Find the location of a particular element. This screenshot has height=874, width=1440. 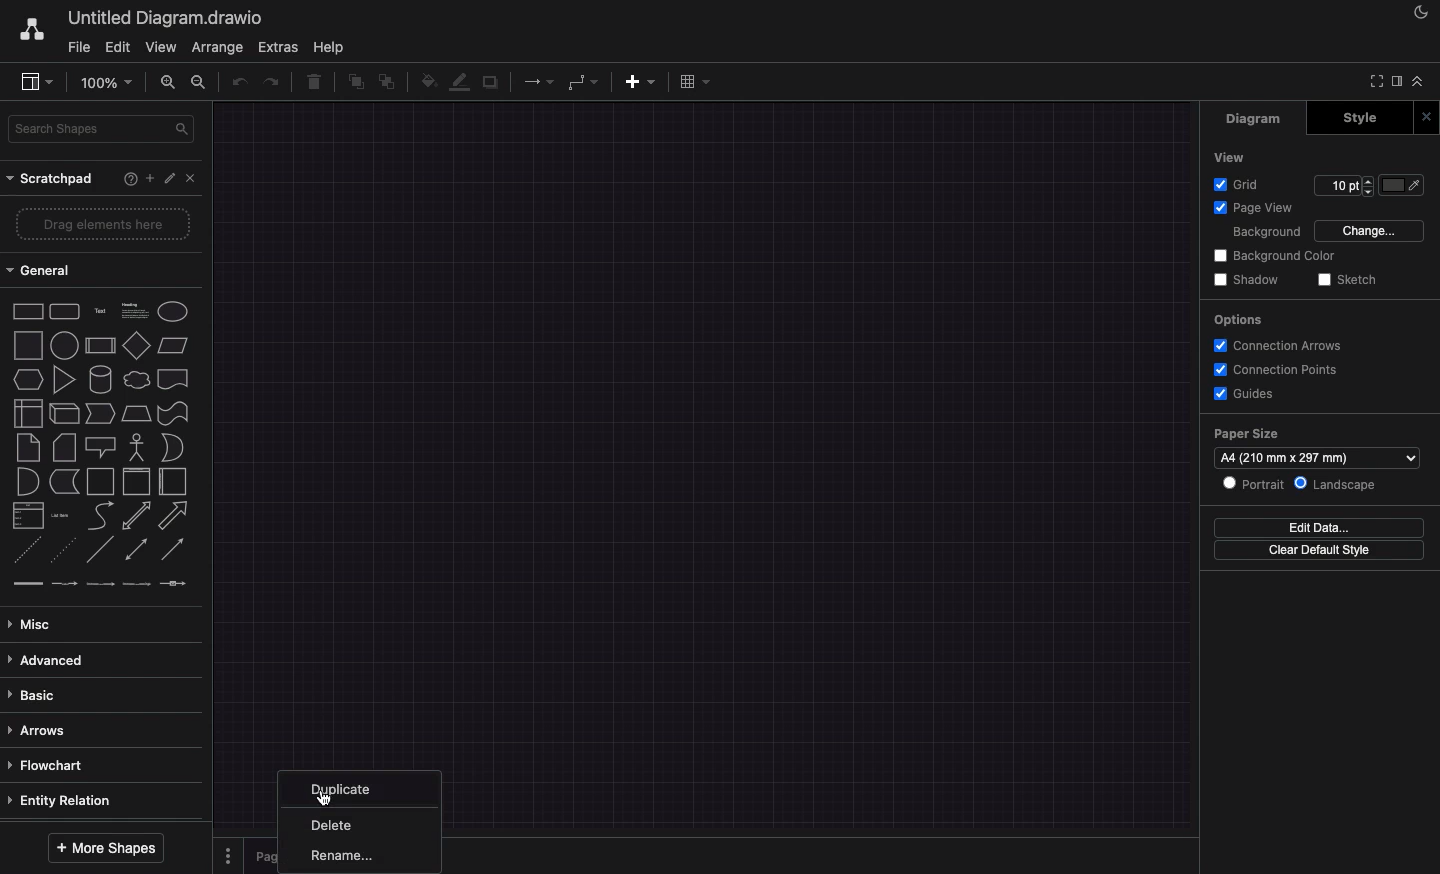

hexagon is located at coordinates (29, 380).